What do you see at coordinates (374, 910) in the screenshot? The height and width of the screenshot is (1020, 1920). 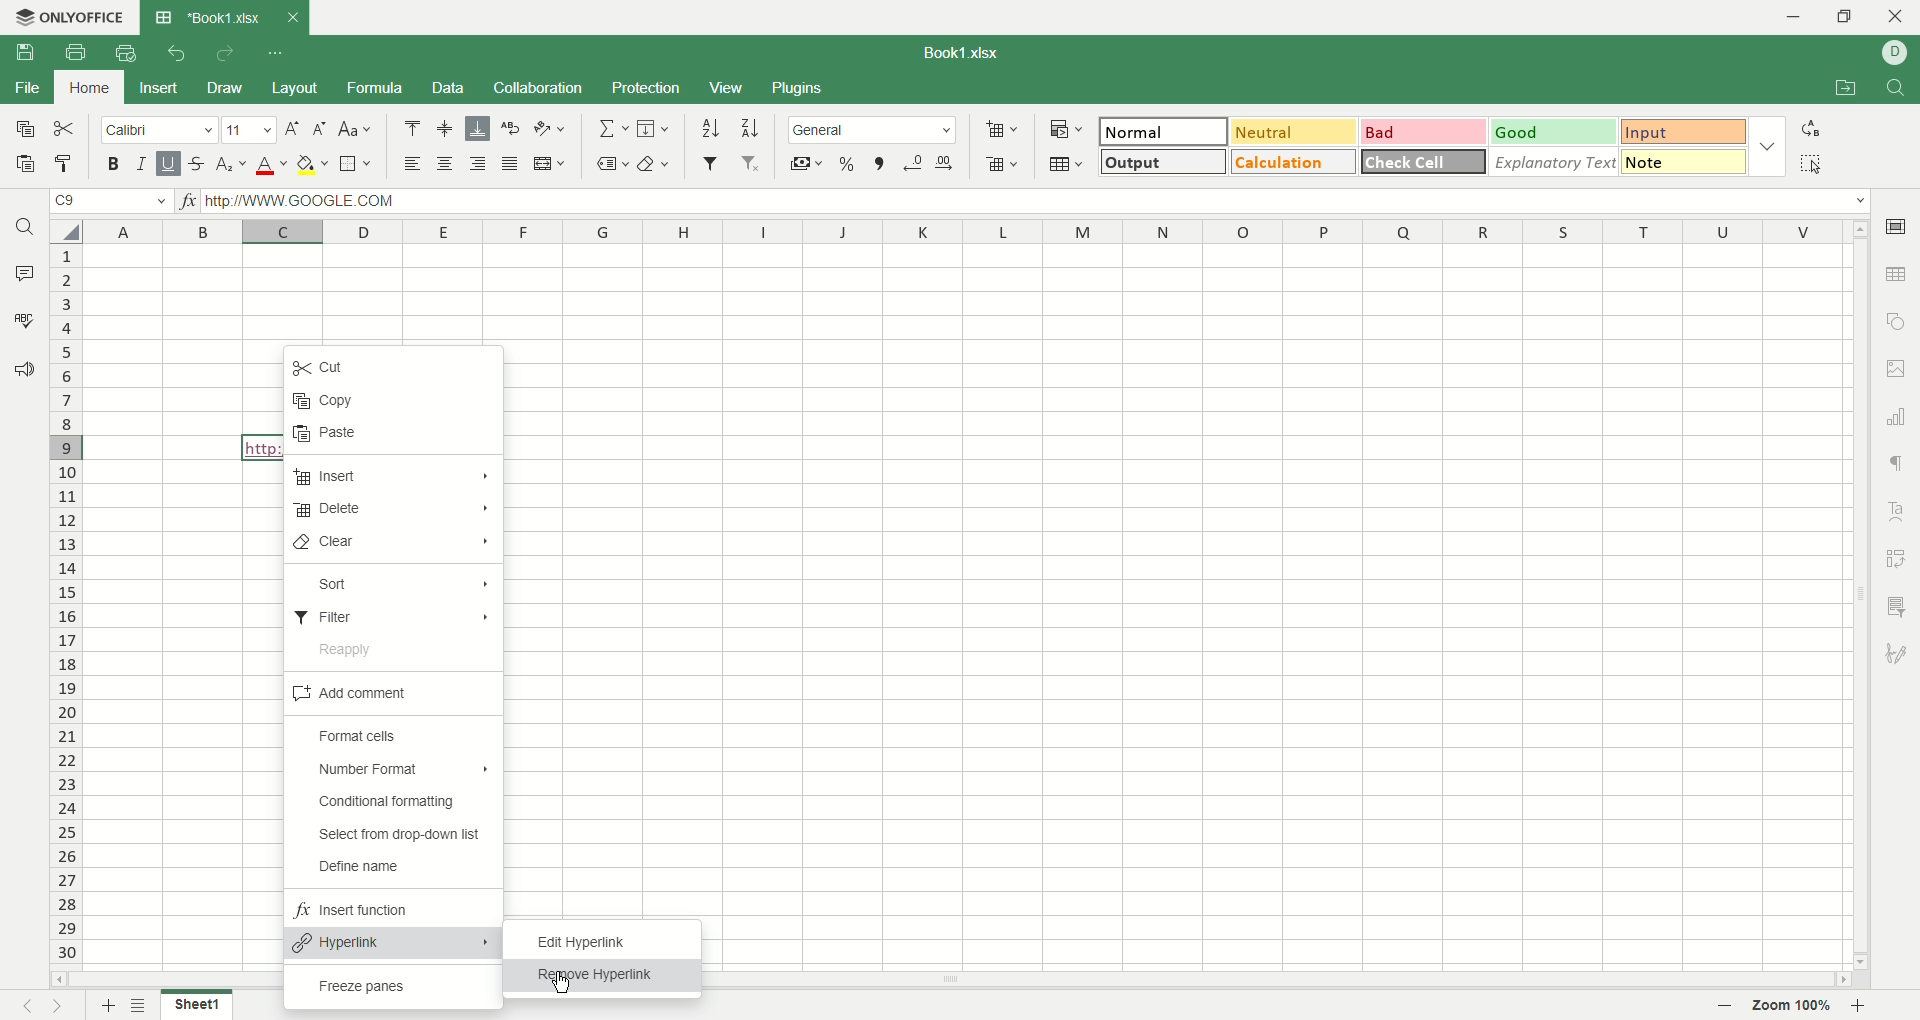 I see `insert function` at bounding box center [374, 910].